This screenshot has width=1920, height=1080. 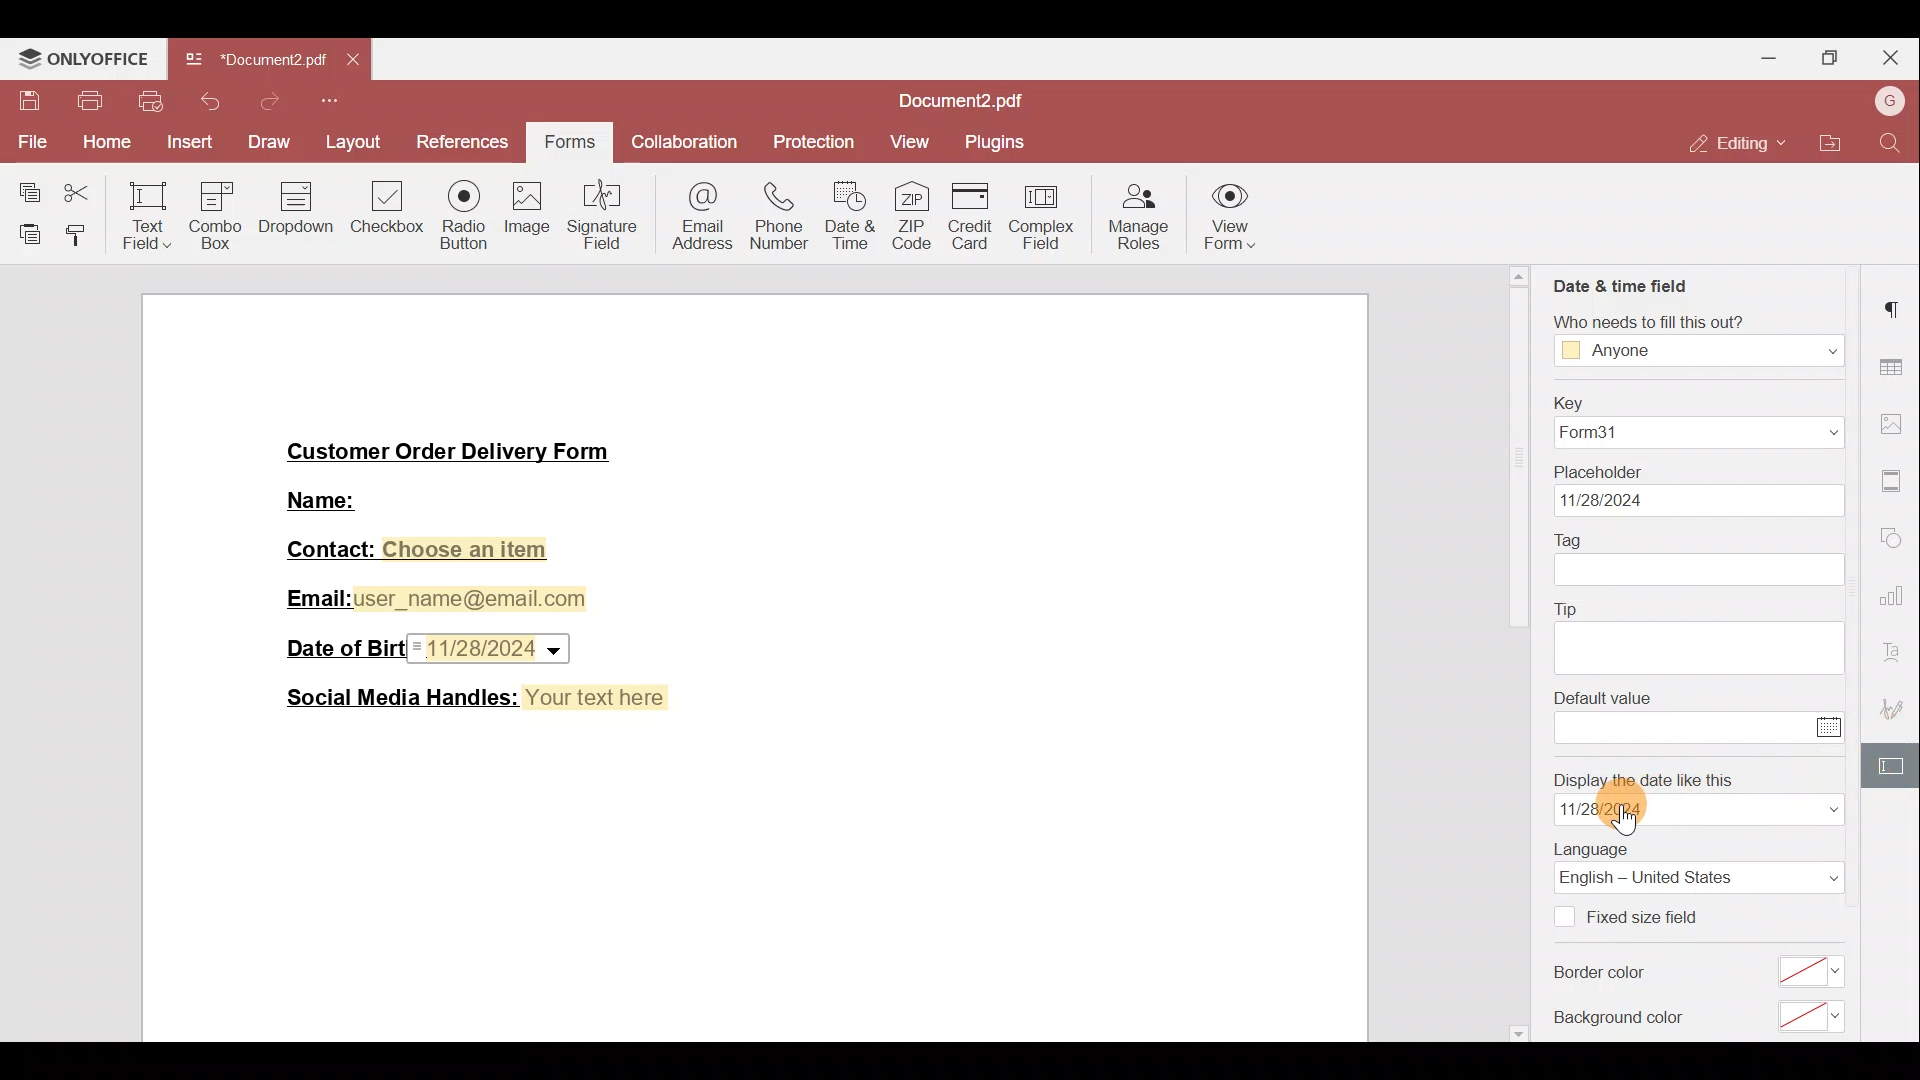 What do you see at coordinates (267, 141) in the screenshot?
I see `Draw` at bounding box center [267, 141].